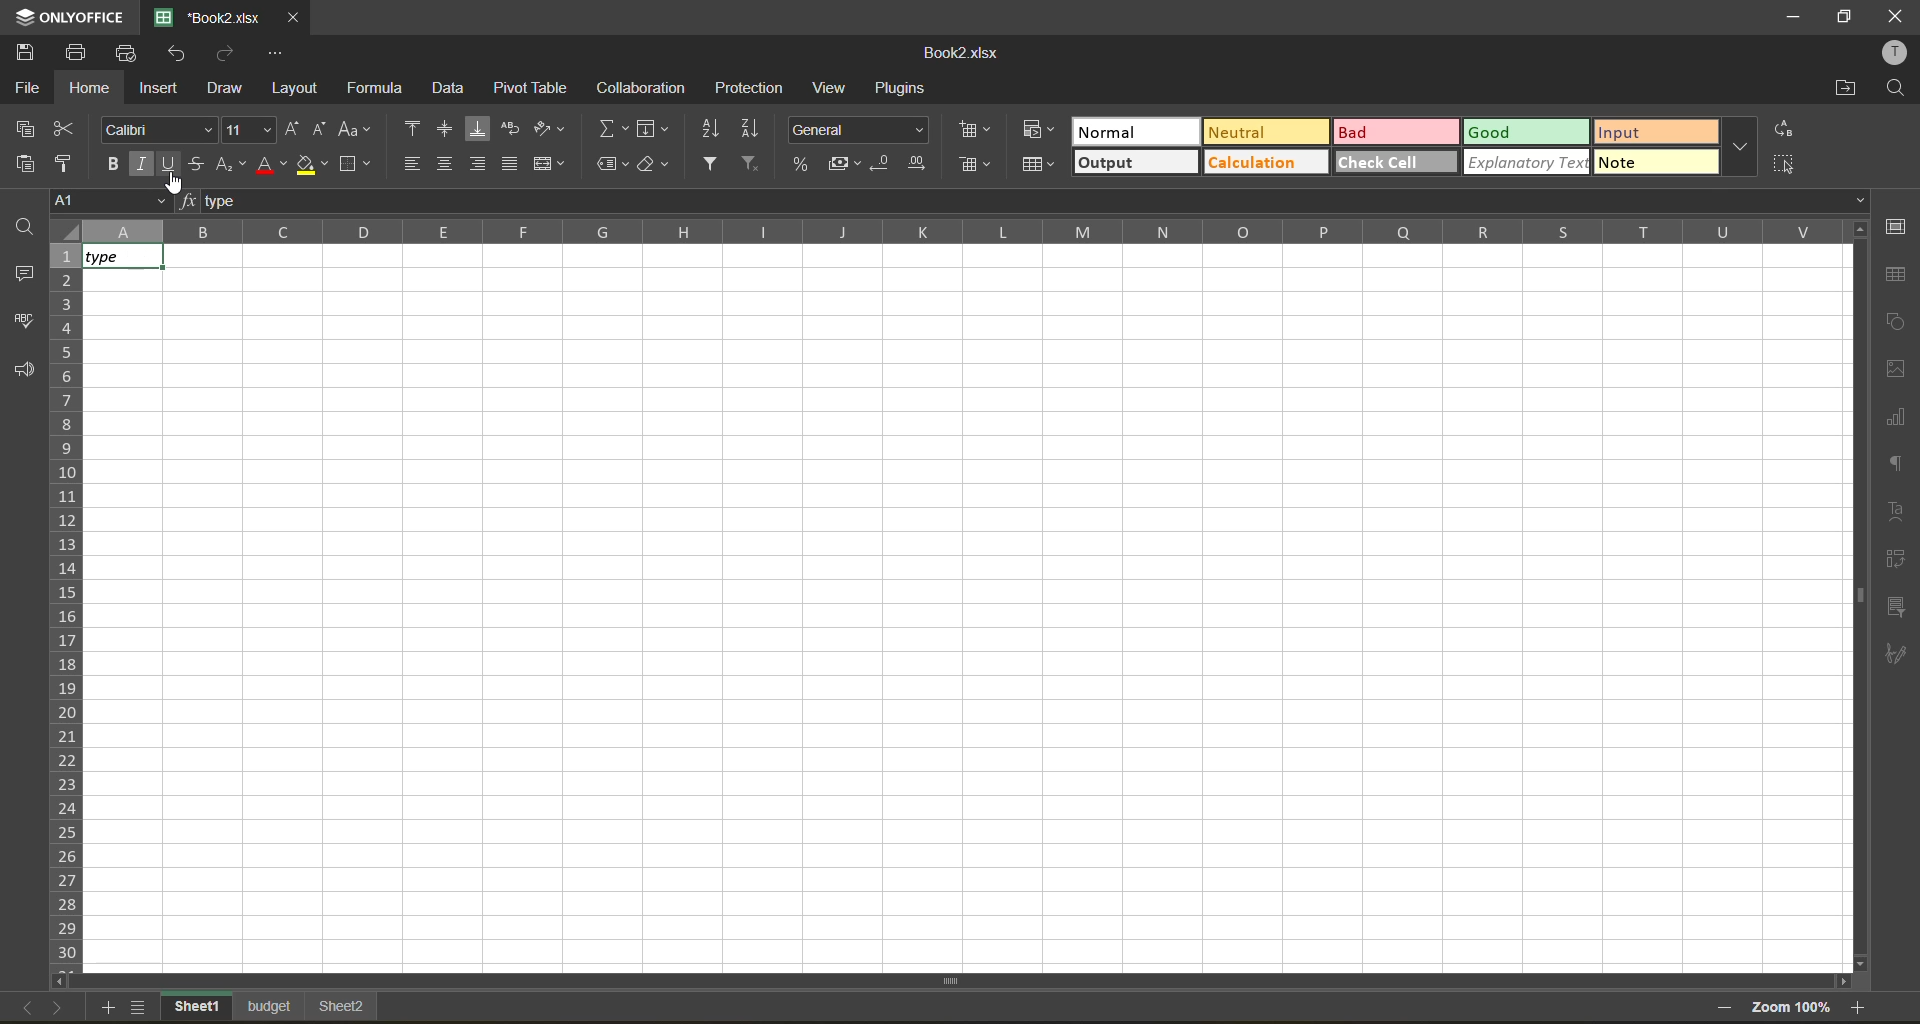  I want to click on paste, so click(31, 162).